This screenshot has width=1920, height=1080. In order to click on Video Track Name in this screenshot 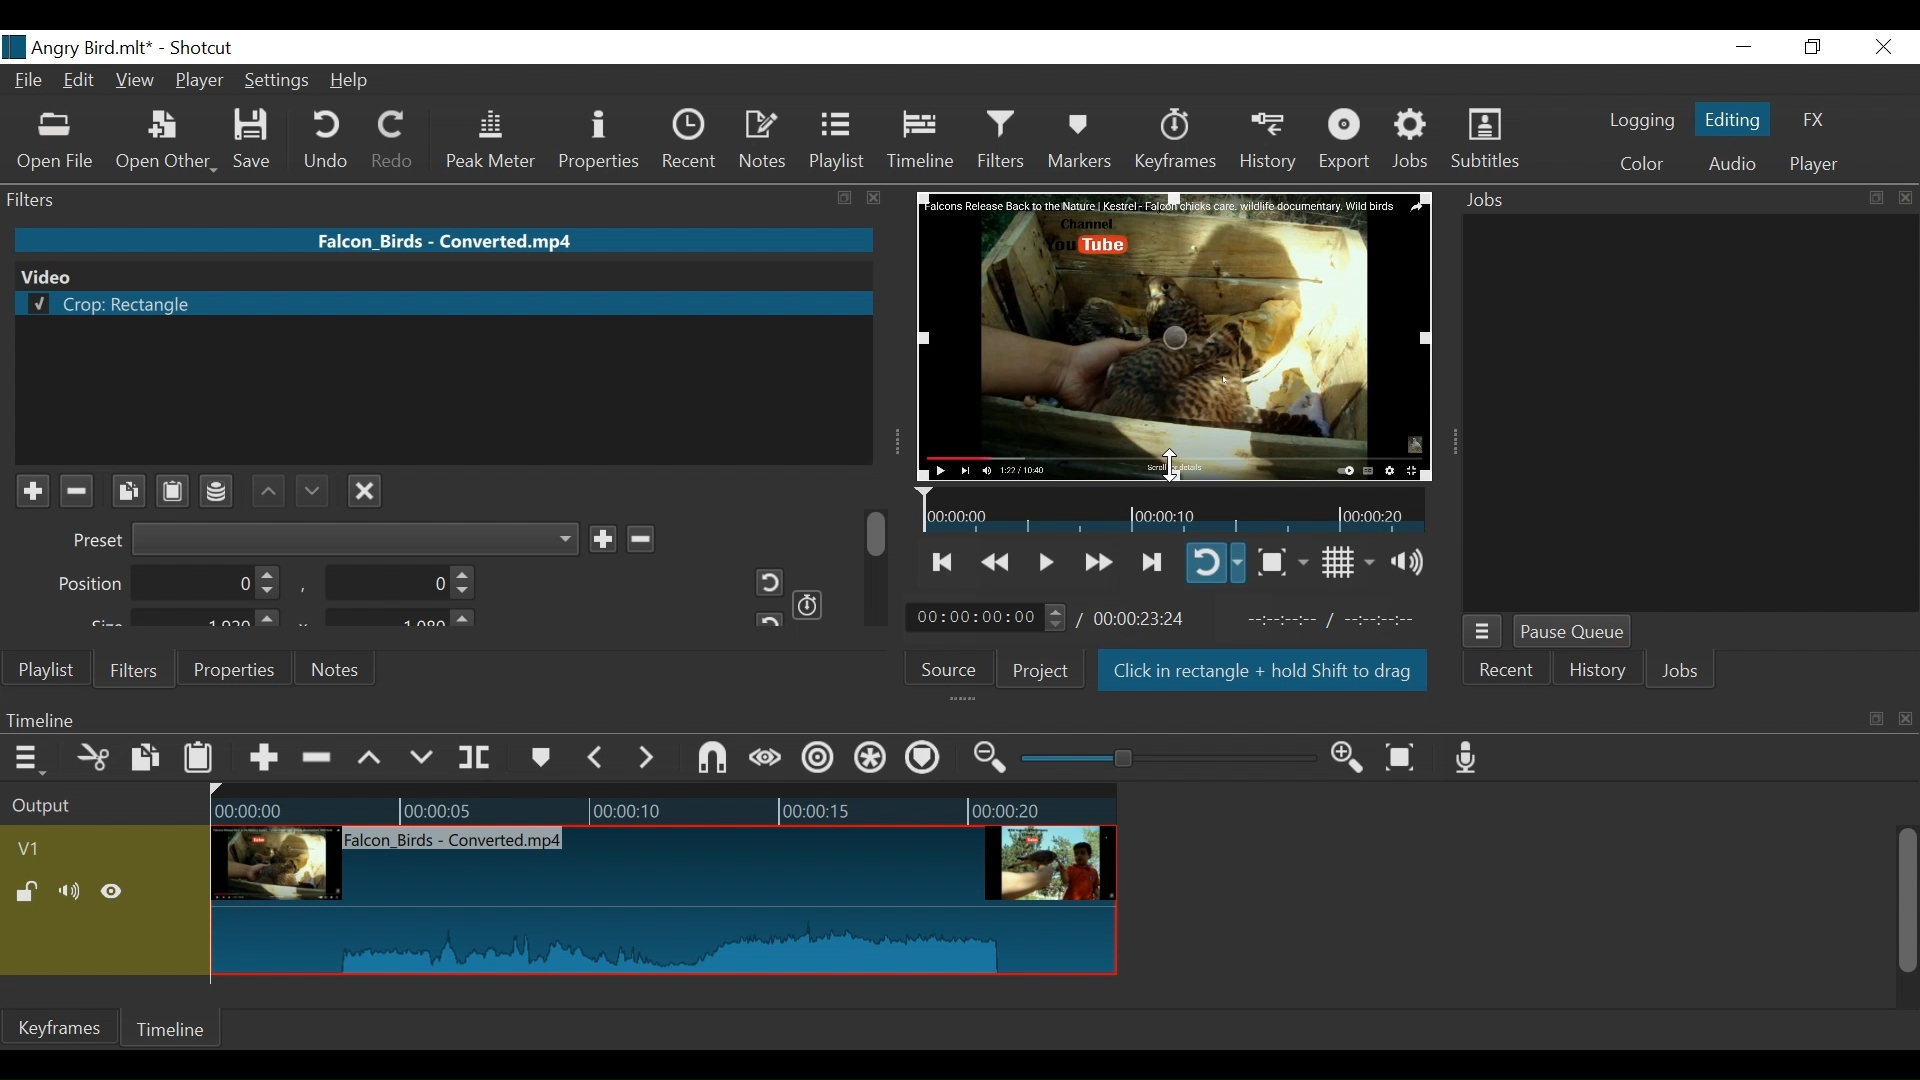, I will do `click(87, 850)`.